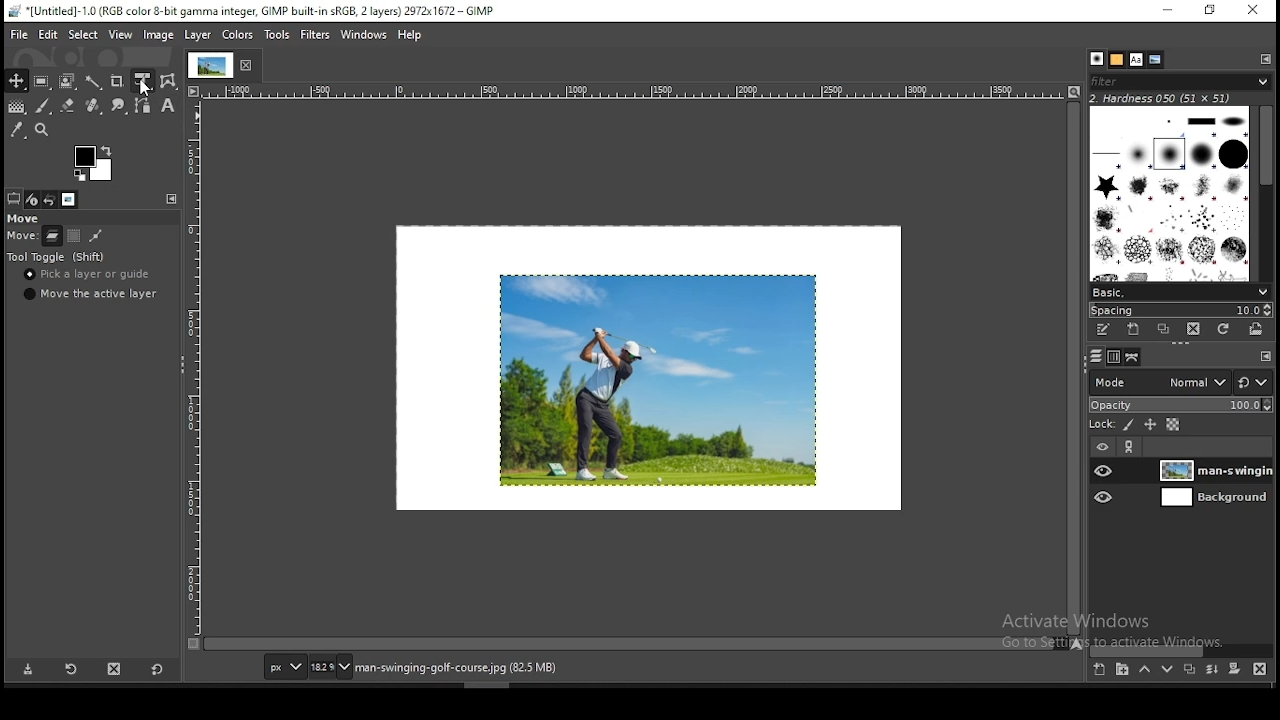 The width and height of the screenshot is (1280, 720). Describe the element at coordinates (51, 199) in the screenshot. I see `undo history` at that location.